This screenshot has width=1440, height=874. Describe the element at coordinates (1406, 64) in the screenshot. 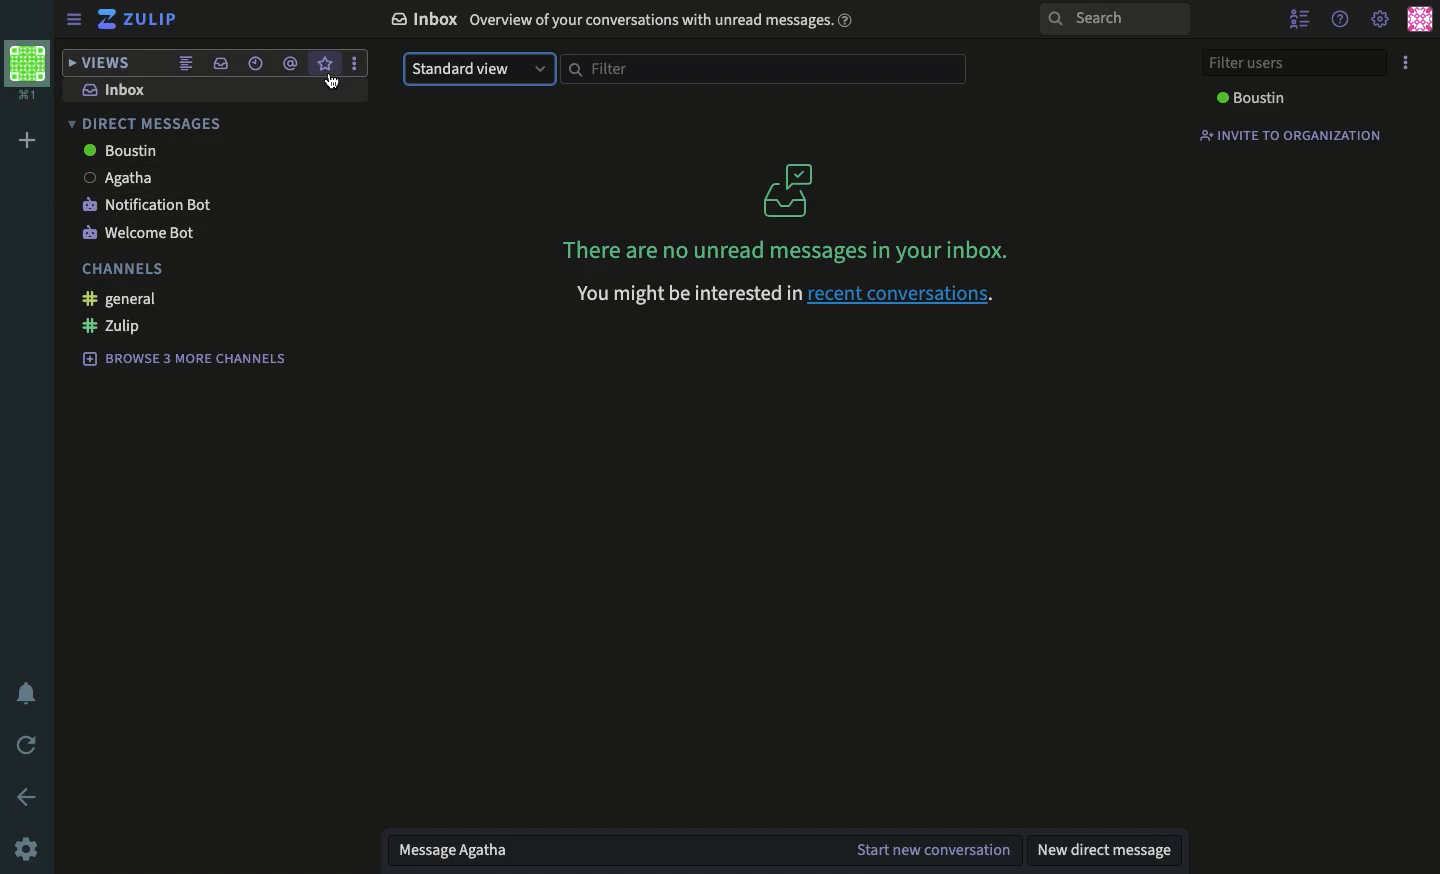

I see `options` at that location.